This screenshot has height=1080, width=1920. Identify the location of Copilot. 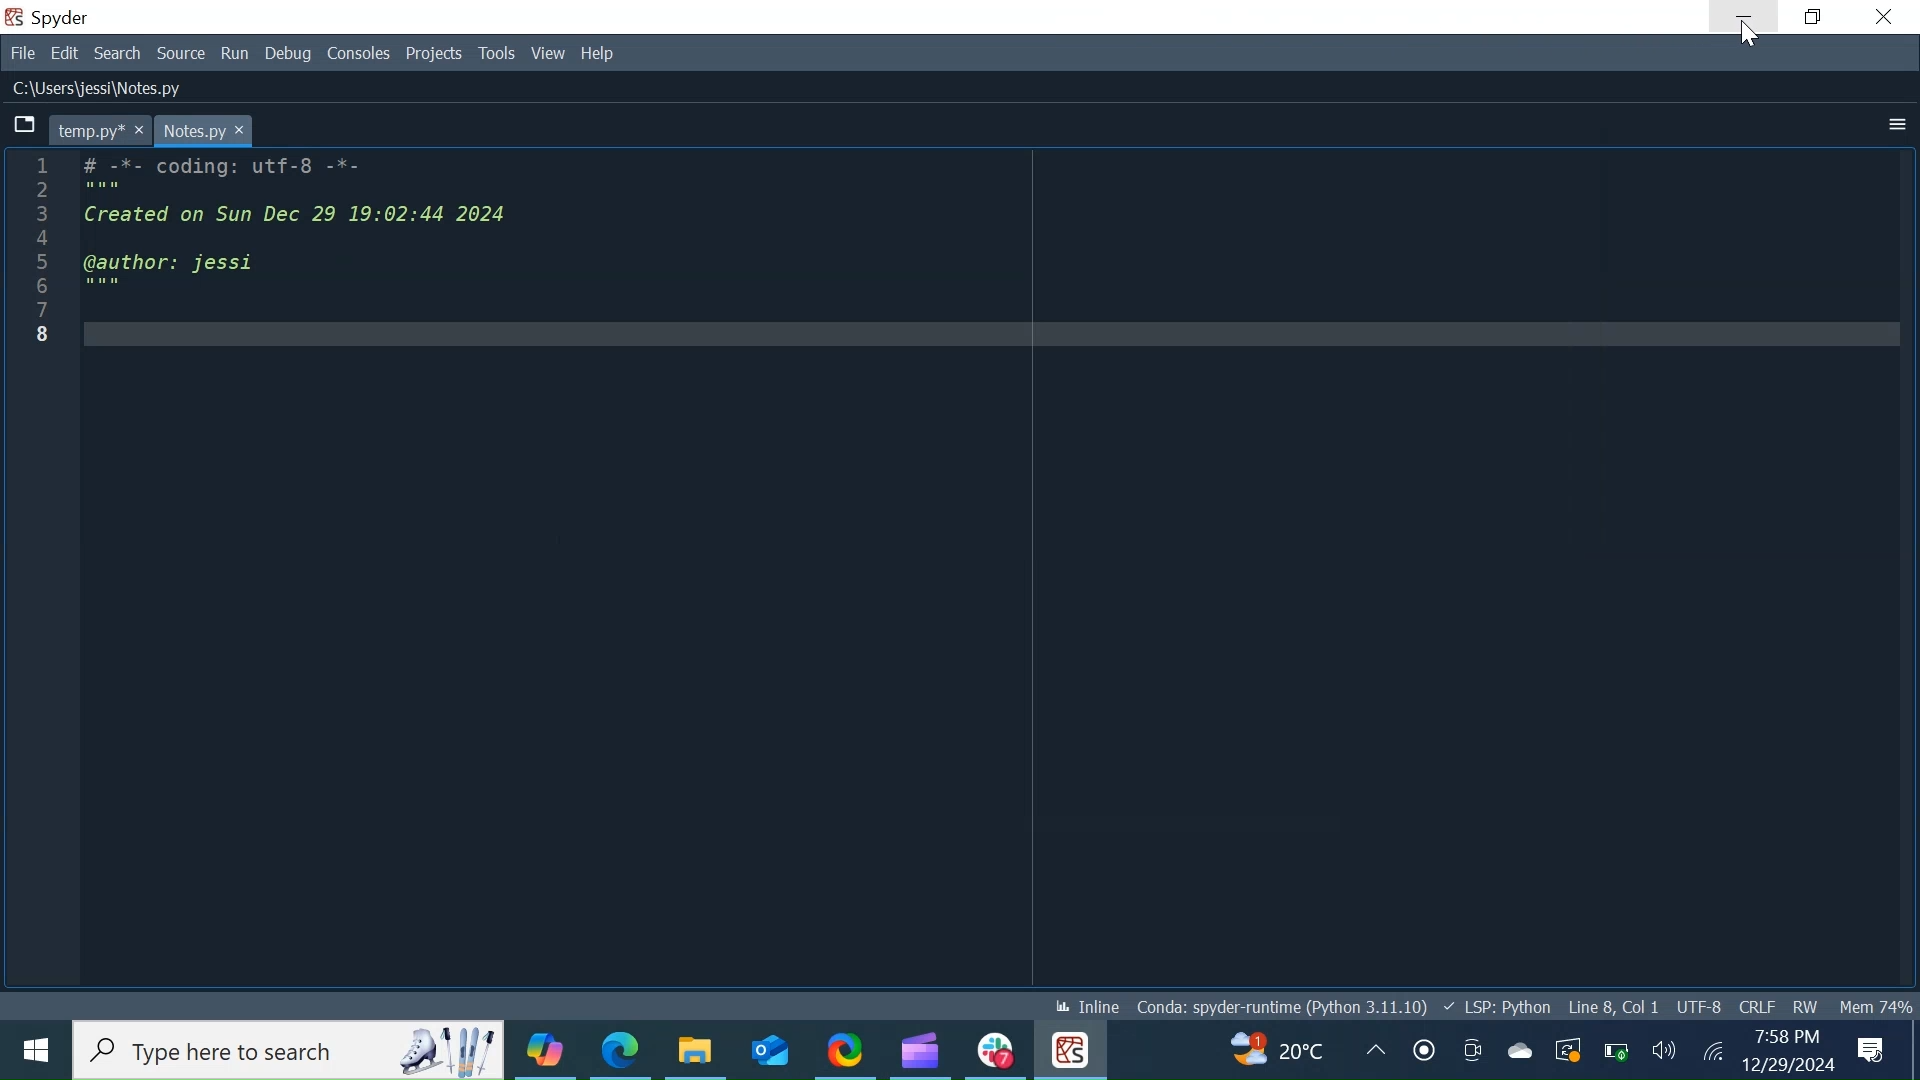
(547, 1048).